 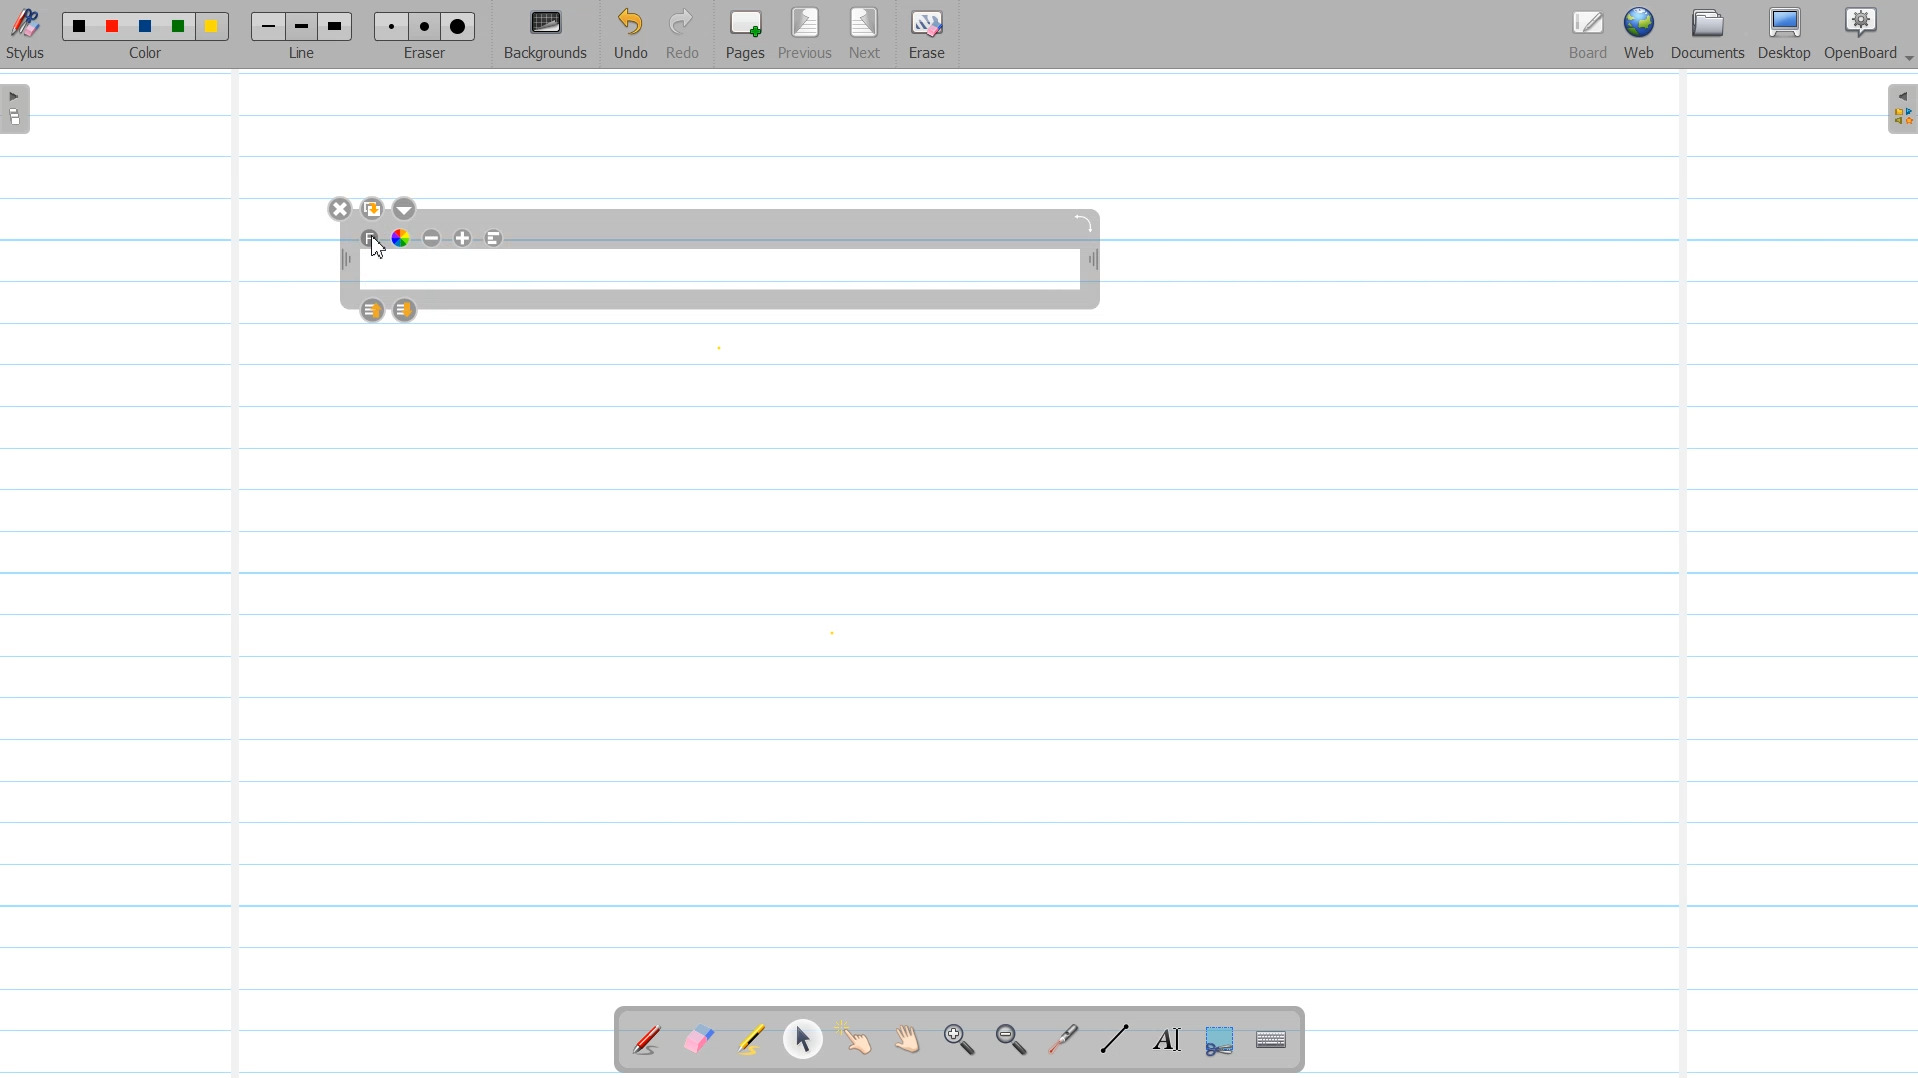 I want to click on Align to left text, so click(x=495, y=238).